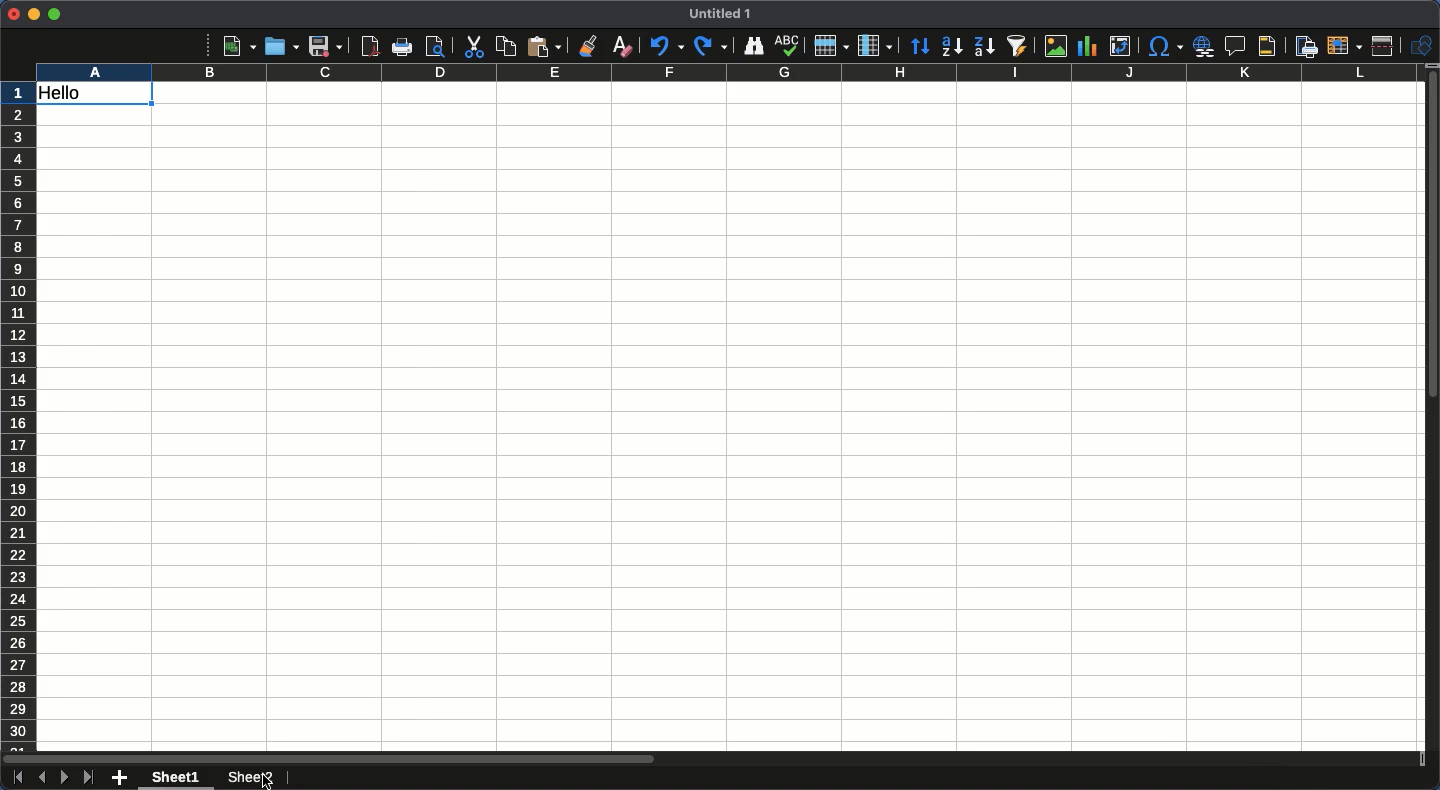 This screenshot has width=1440, height=790. Describe the element at coordinates (1431, 418) in the screenshot. I see `Scroll` at that location.